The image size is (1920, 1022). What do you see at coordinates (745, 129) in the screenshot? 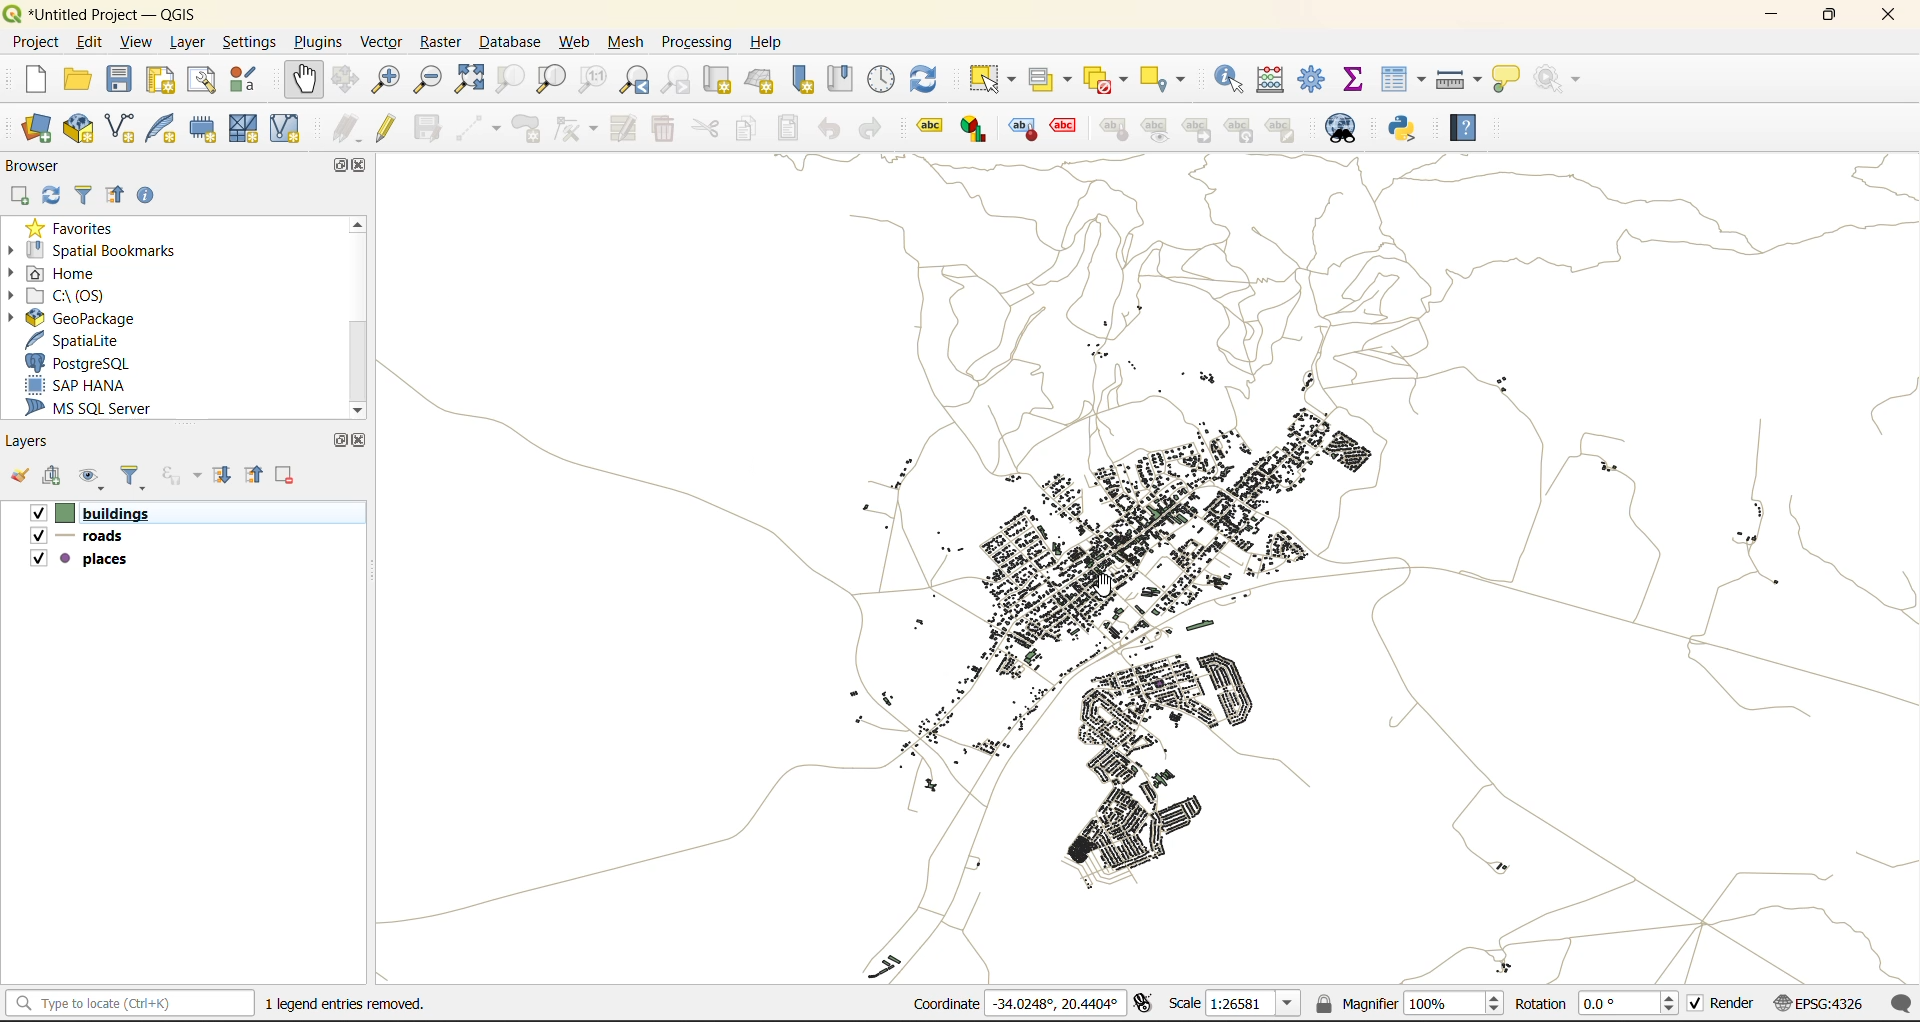
I see `copy` at bounding box center [745, 129].